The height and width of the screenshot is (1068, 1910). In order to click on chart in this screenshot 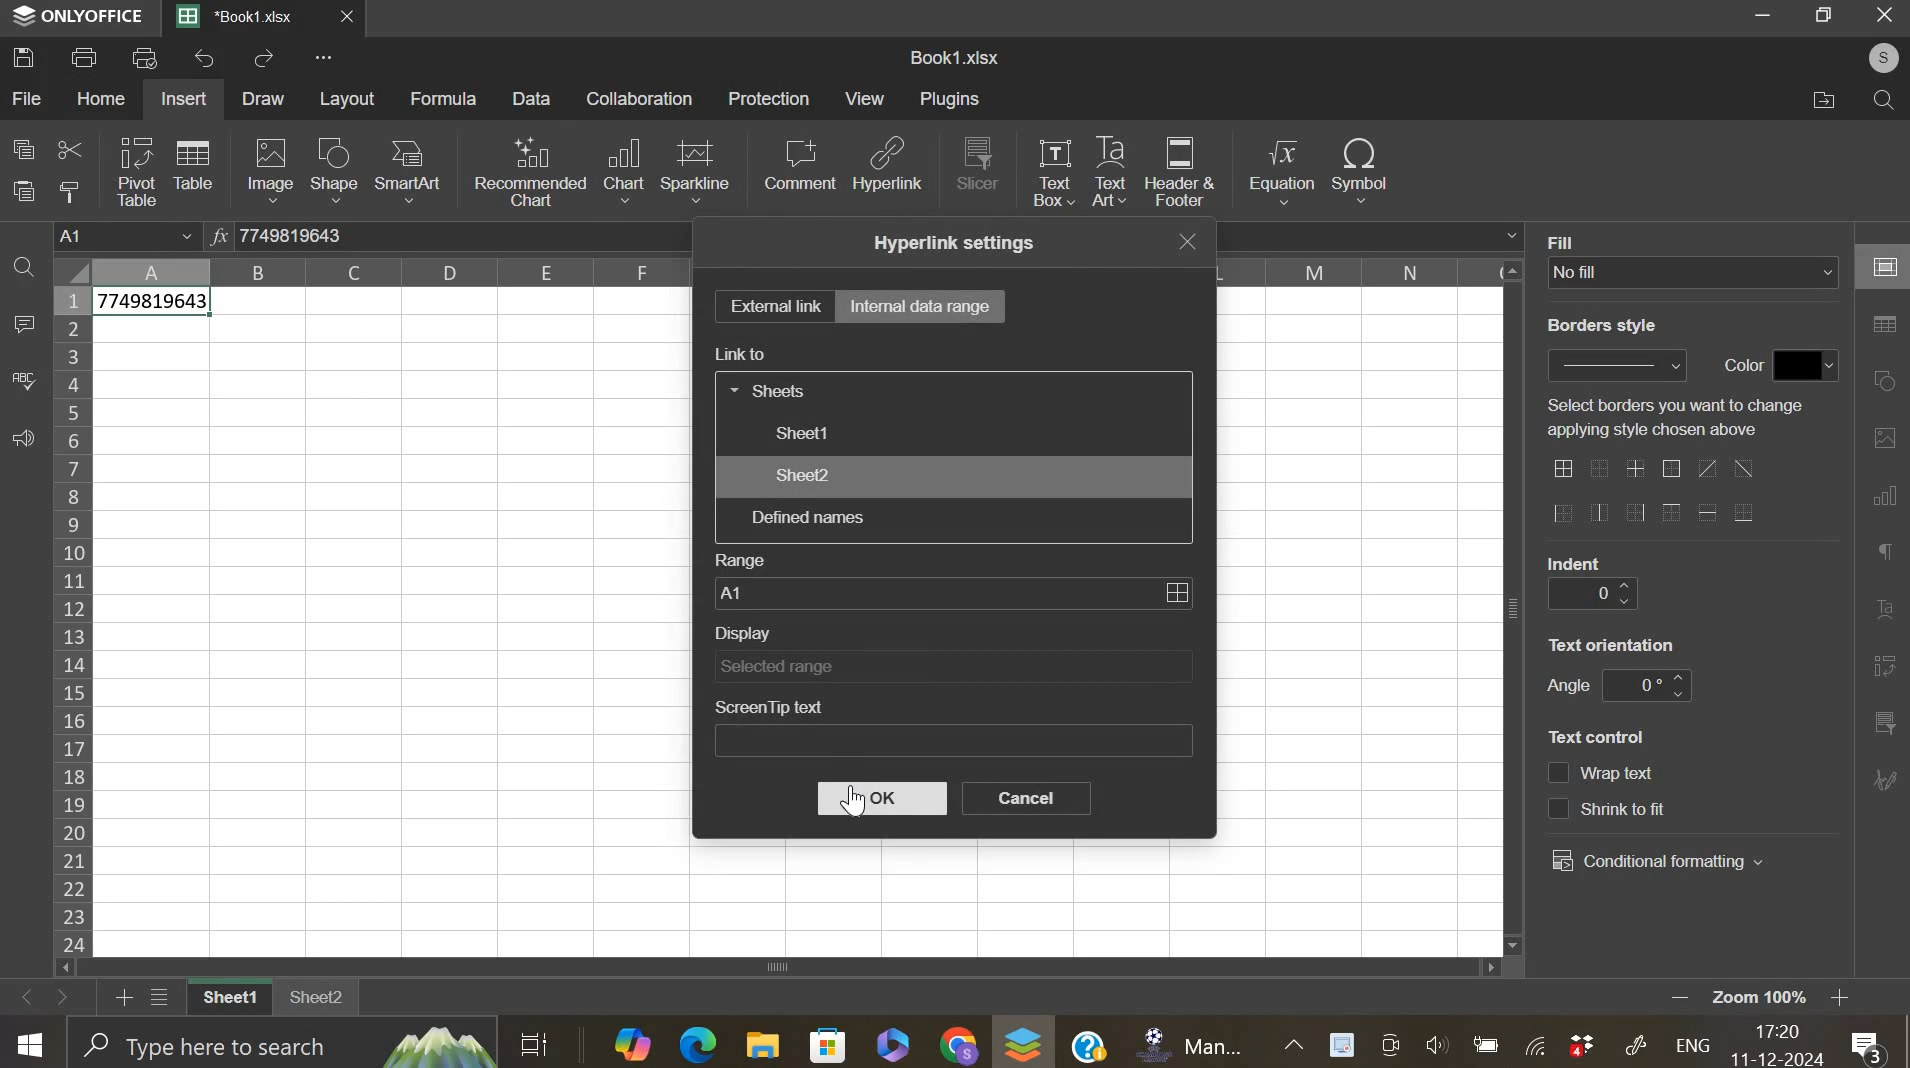, I will do `click(623, 171)`.